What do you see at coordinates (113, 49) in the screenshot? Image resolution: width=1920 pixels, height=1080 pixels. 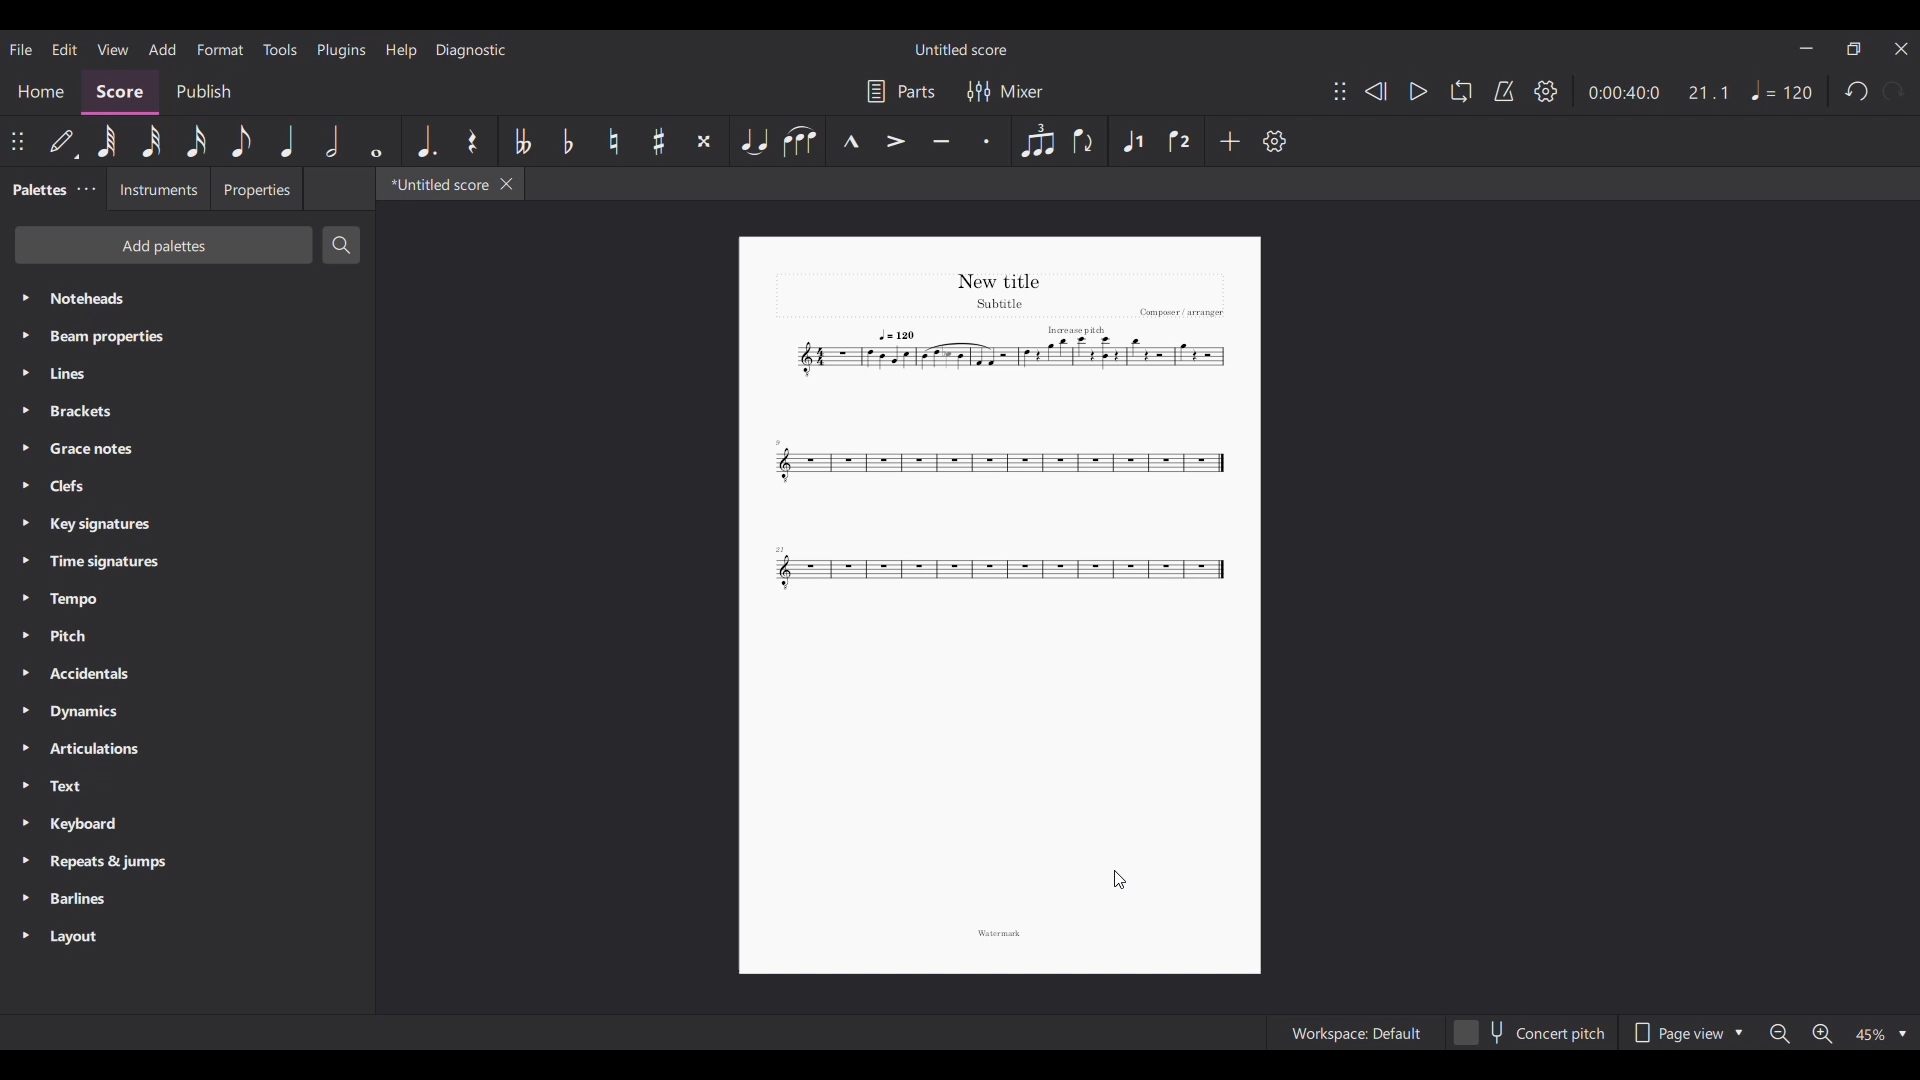 I see `View menu` at bounding box center [113, 49].